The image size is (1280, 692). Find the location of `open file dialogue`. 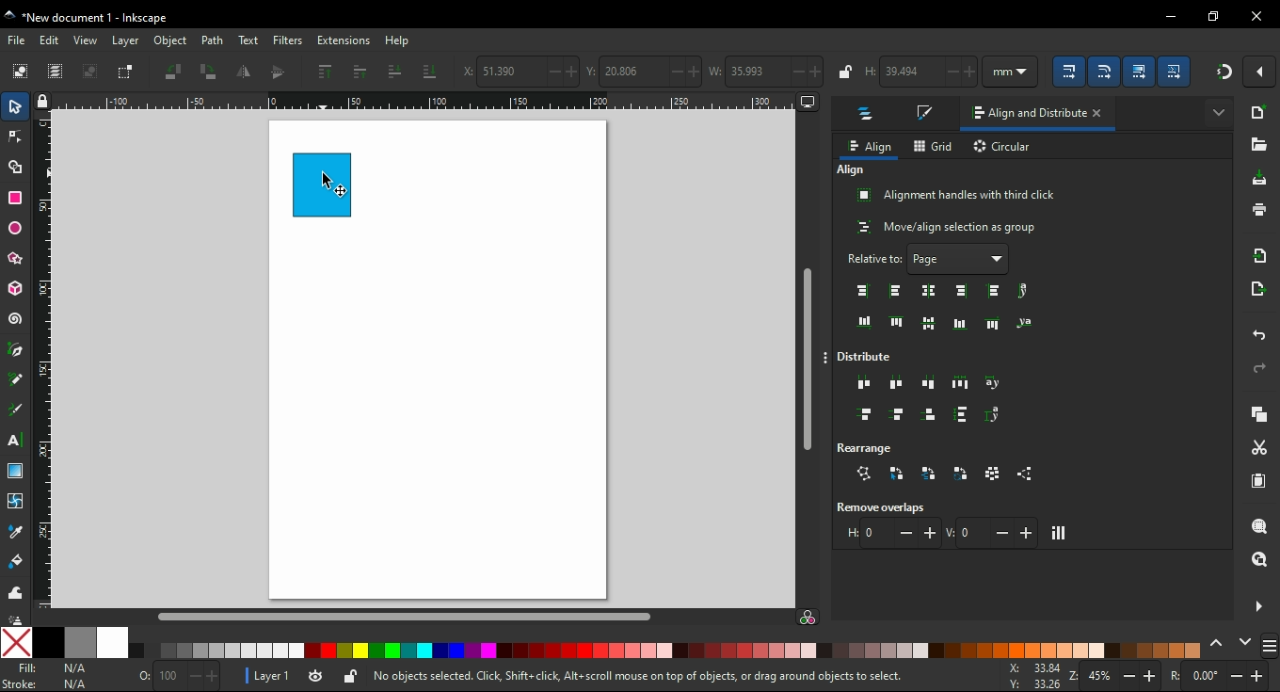

open file dialogue is located at coordinates (1258, 144).